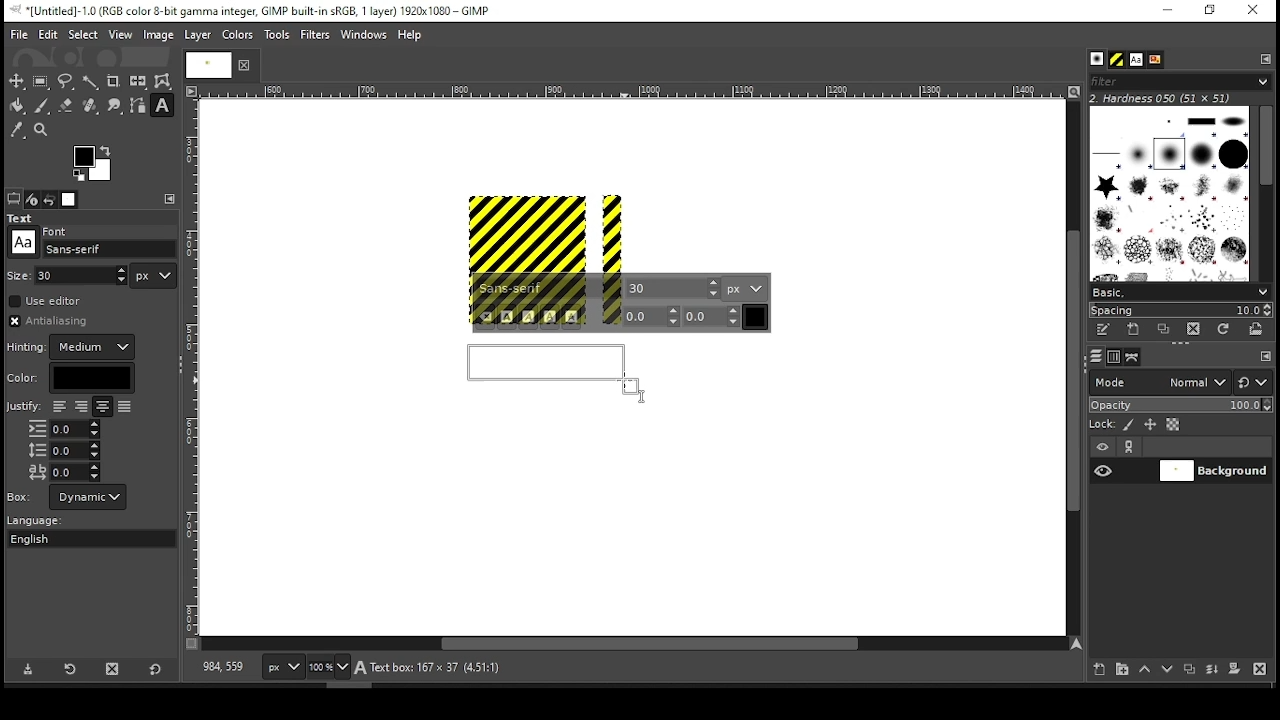  I want to click on restore, so click(1212, 11).